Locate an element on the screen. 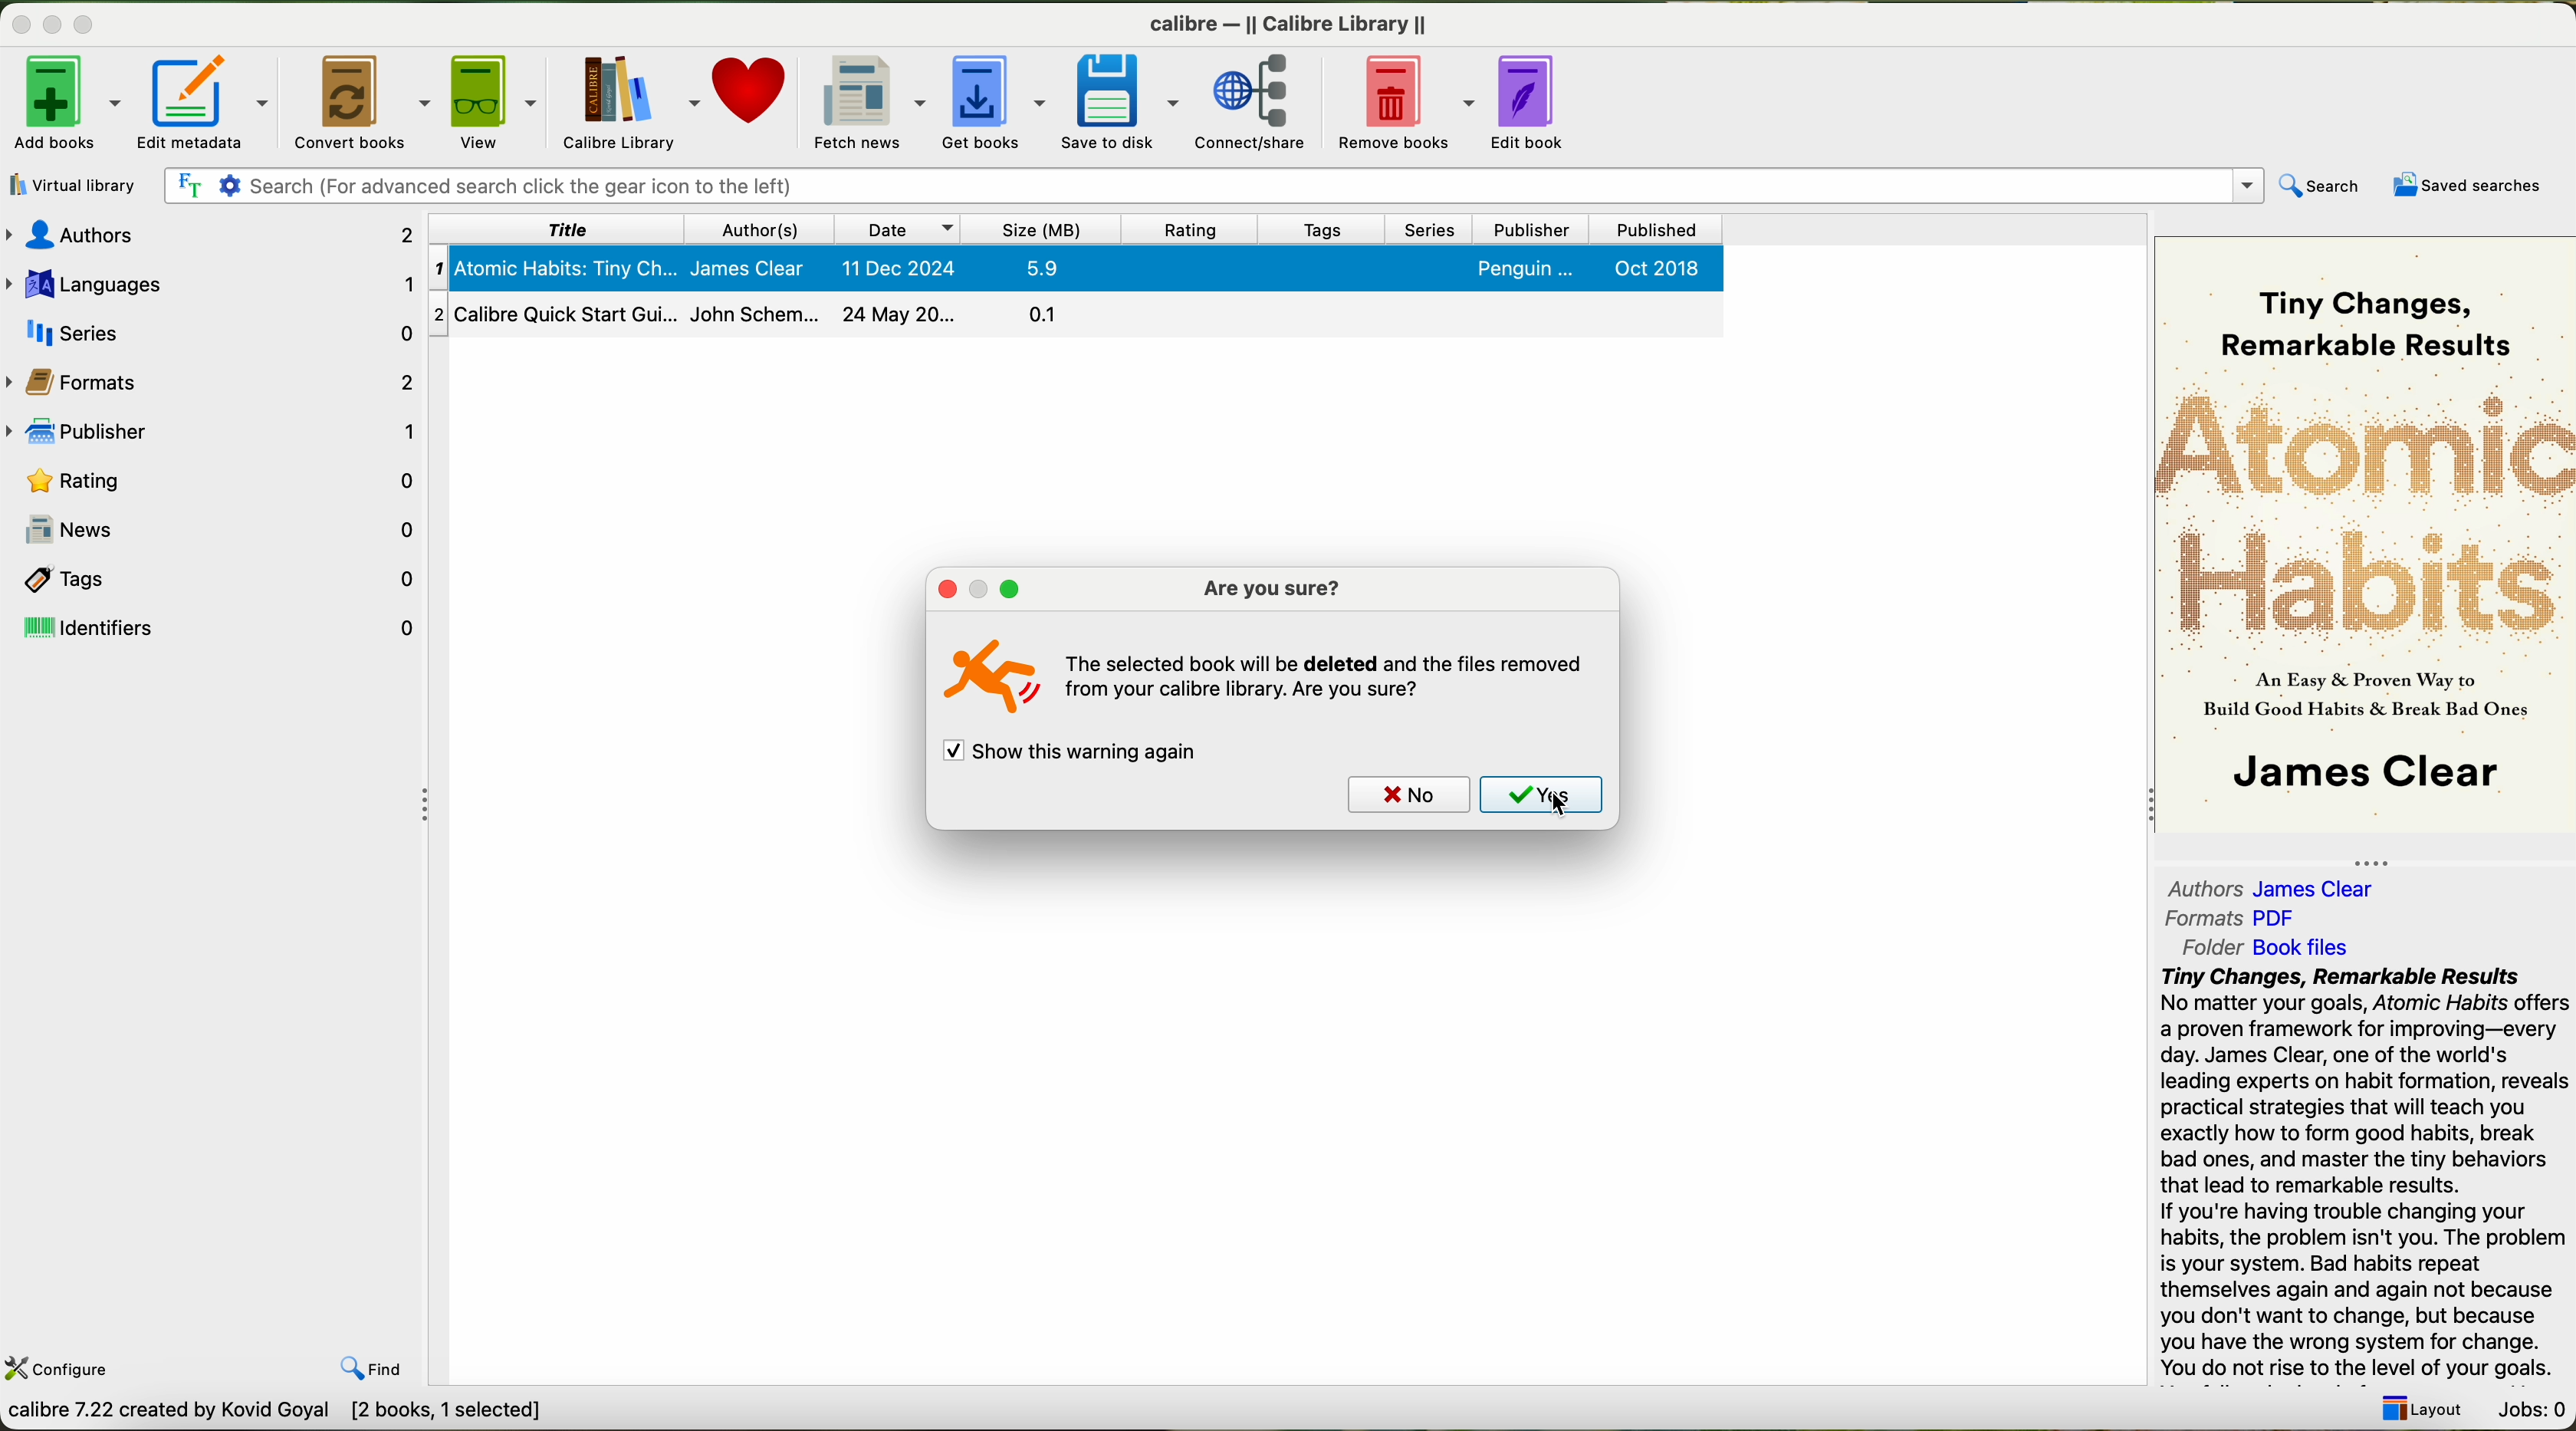 The width and height of the screenshot is (2576, 1431). tags is located at coordinates (211, 581).